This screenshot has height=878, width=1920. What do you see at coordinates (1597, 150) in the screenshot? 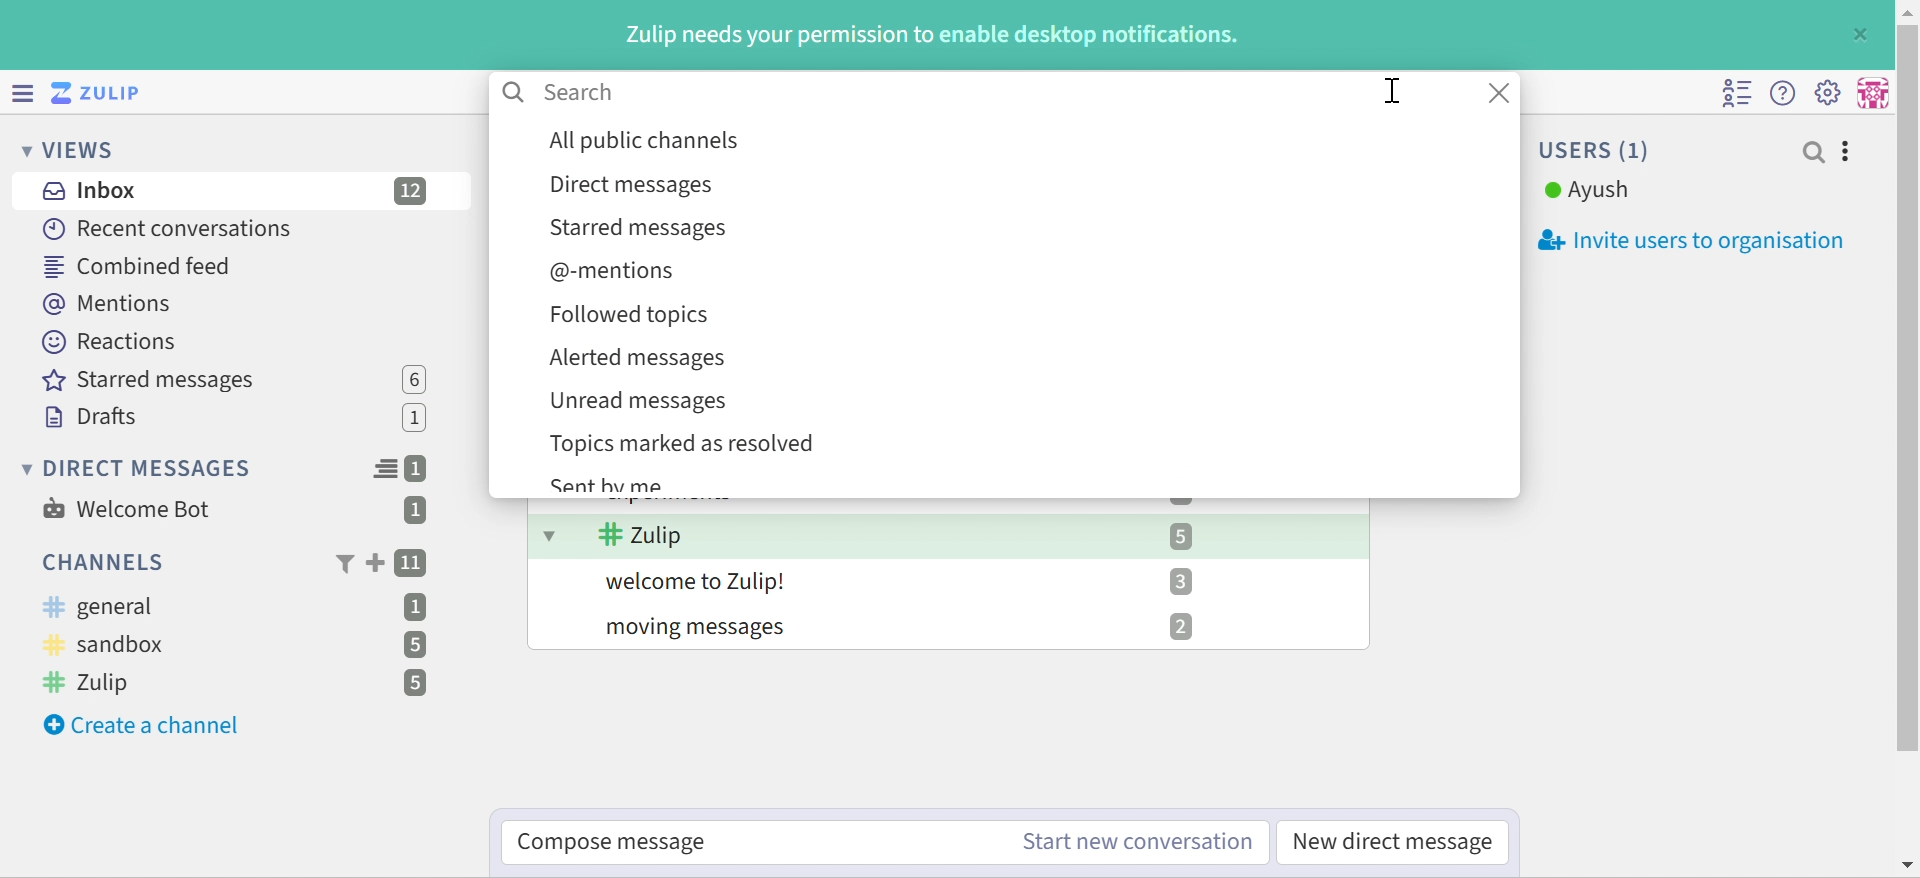
I see `USERS(1)` at bounding box center [1597, 150].